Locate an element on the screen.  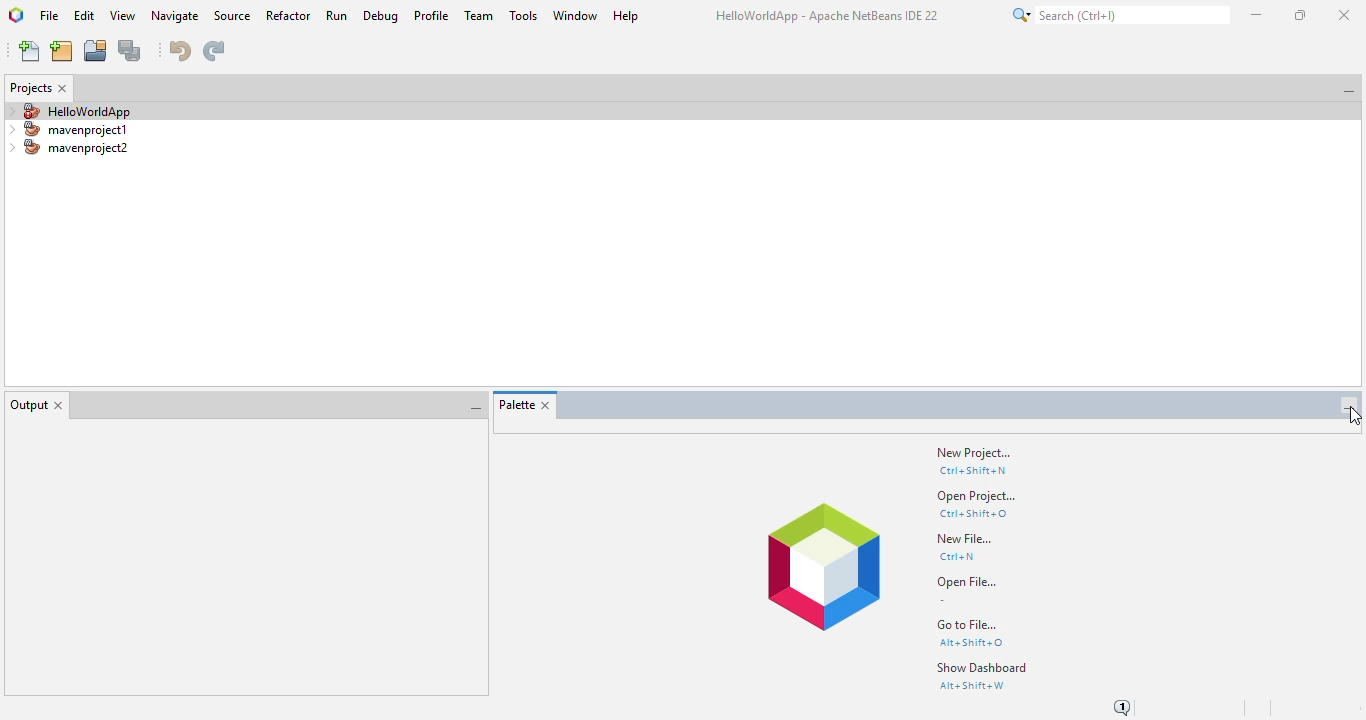
window is located at coordinates (575, 16).